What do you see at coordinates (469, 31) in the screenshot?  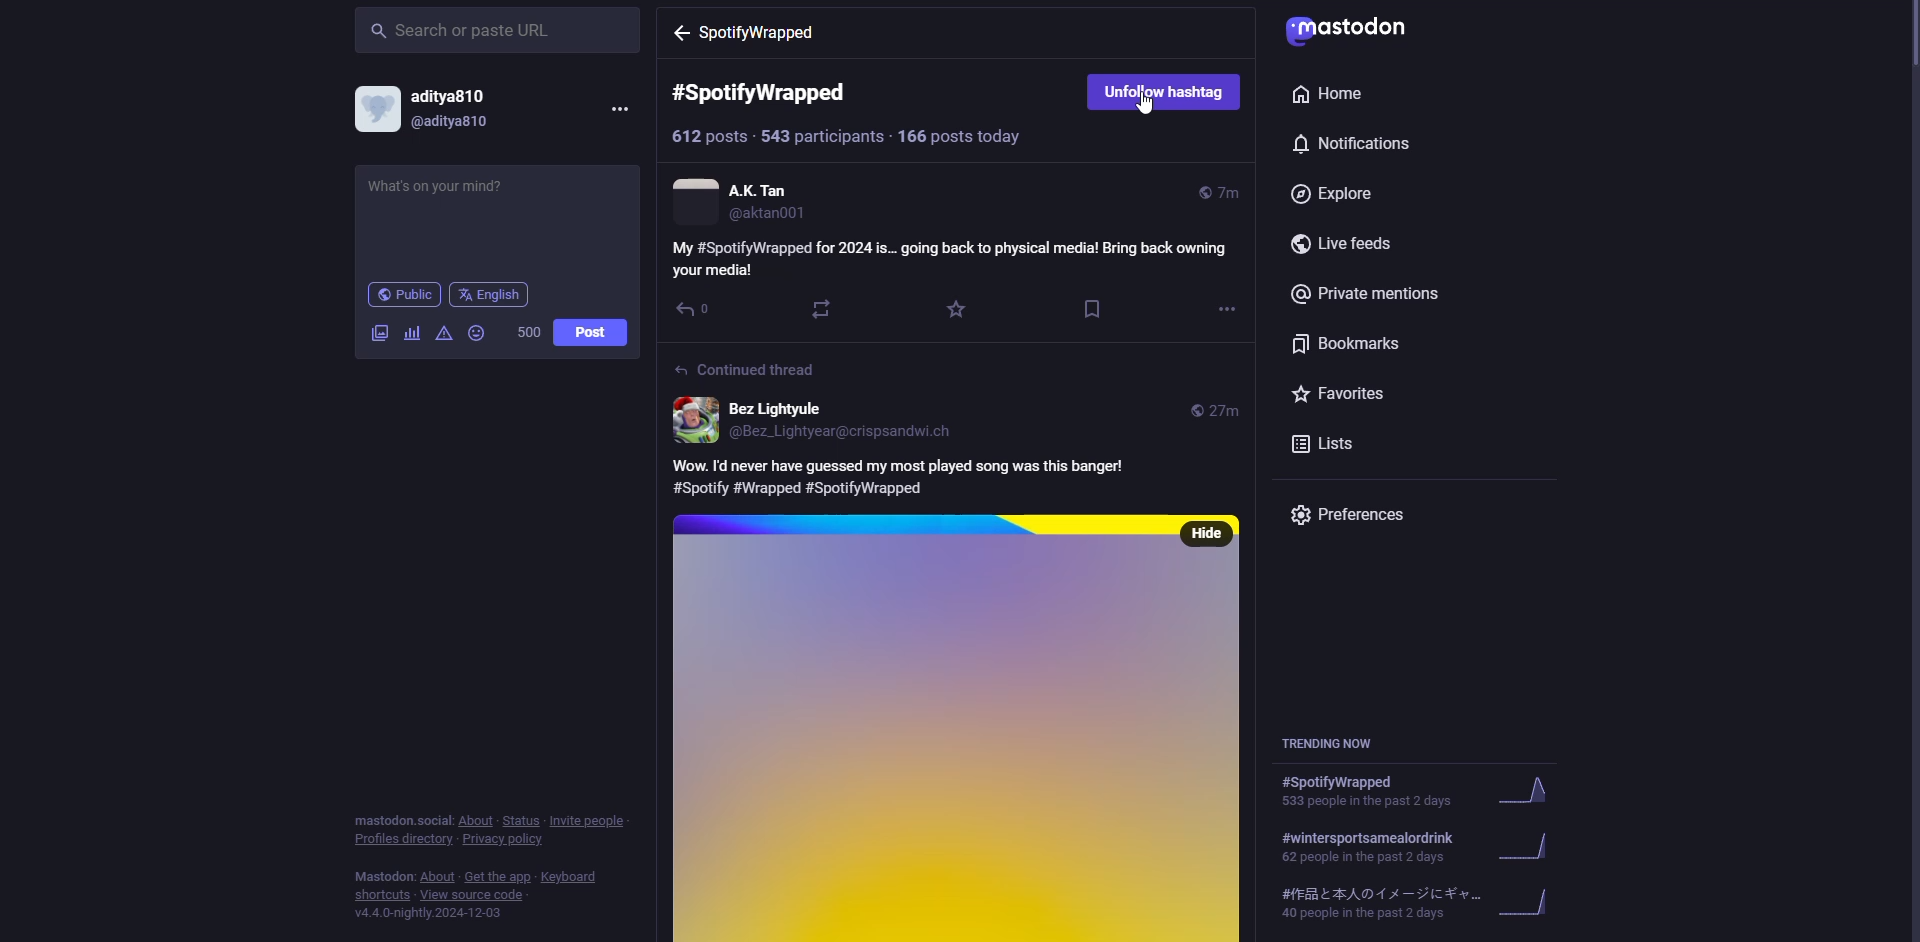 I see `search` at bounding box center [469, 31].